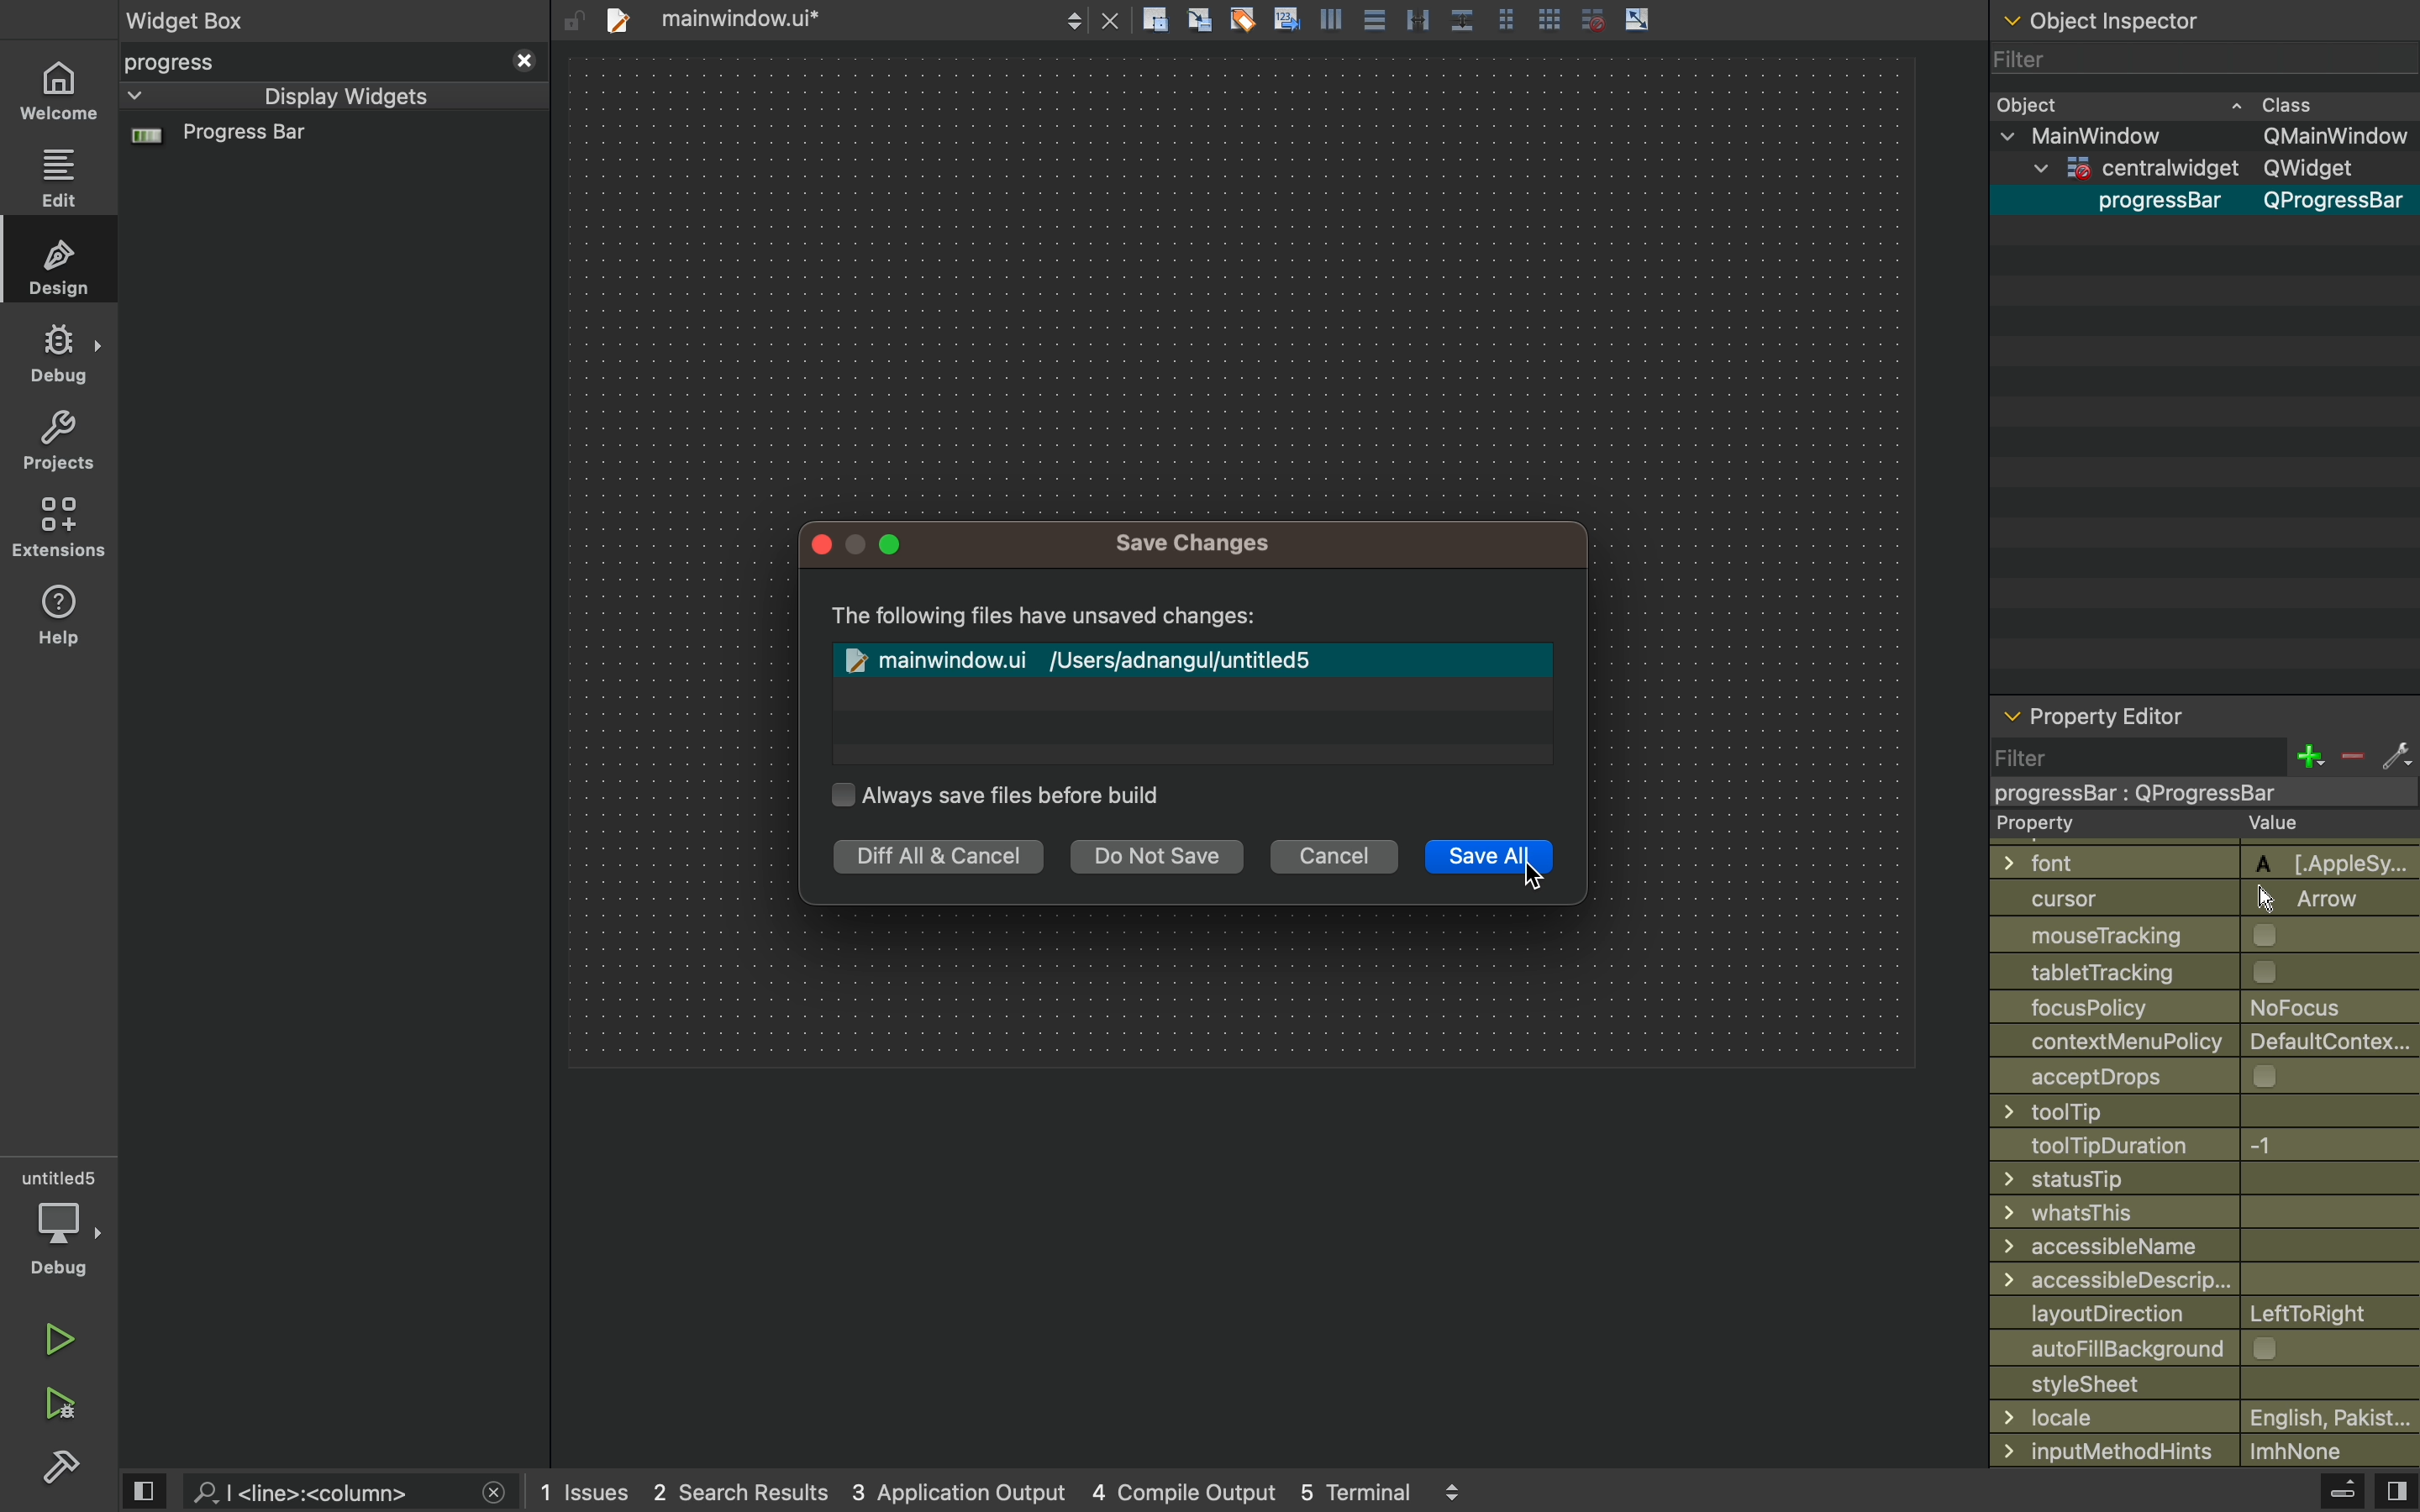 This screenshot has width=2420, height=1512. What do you see at coordinates (2206, 17) in the screenshot?
I see `Object inspector` at bounding box center [2206, 17].